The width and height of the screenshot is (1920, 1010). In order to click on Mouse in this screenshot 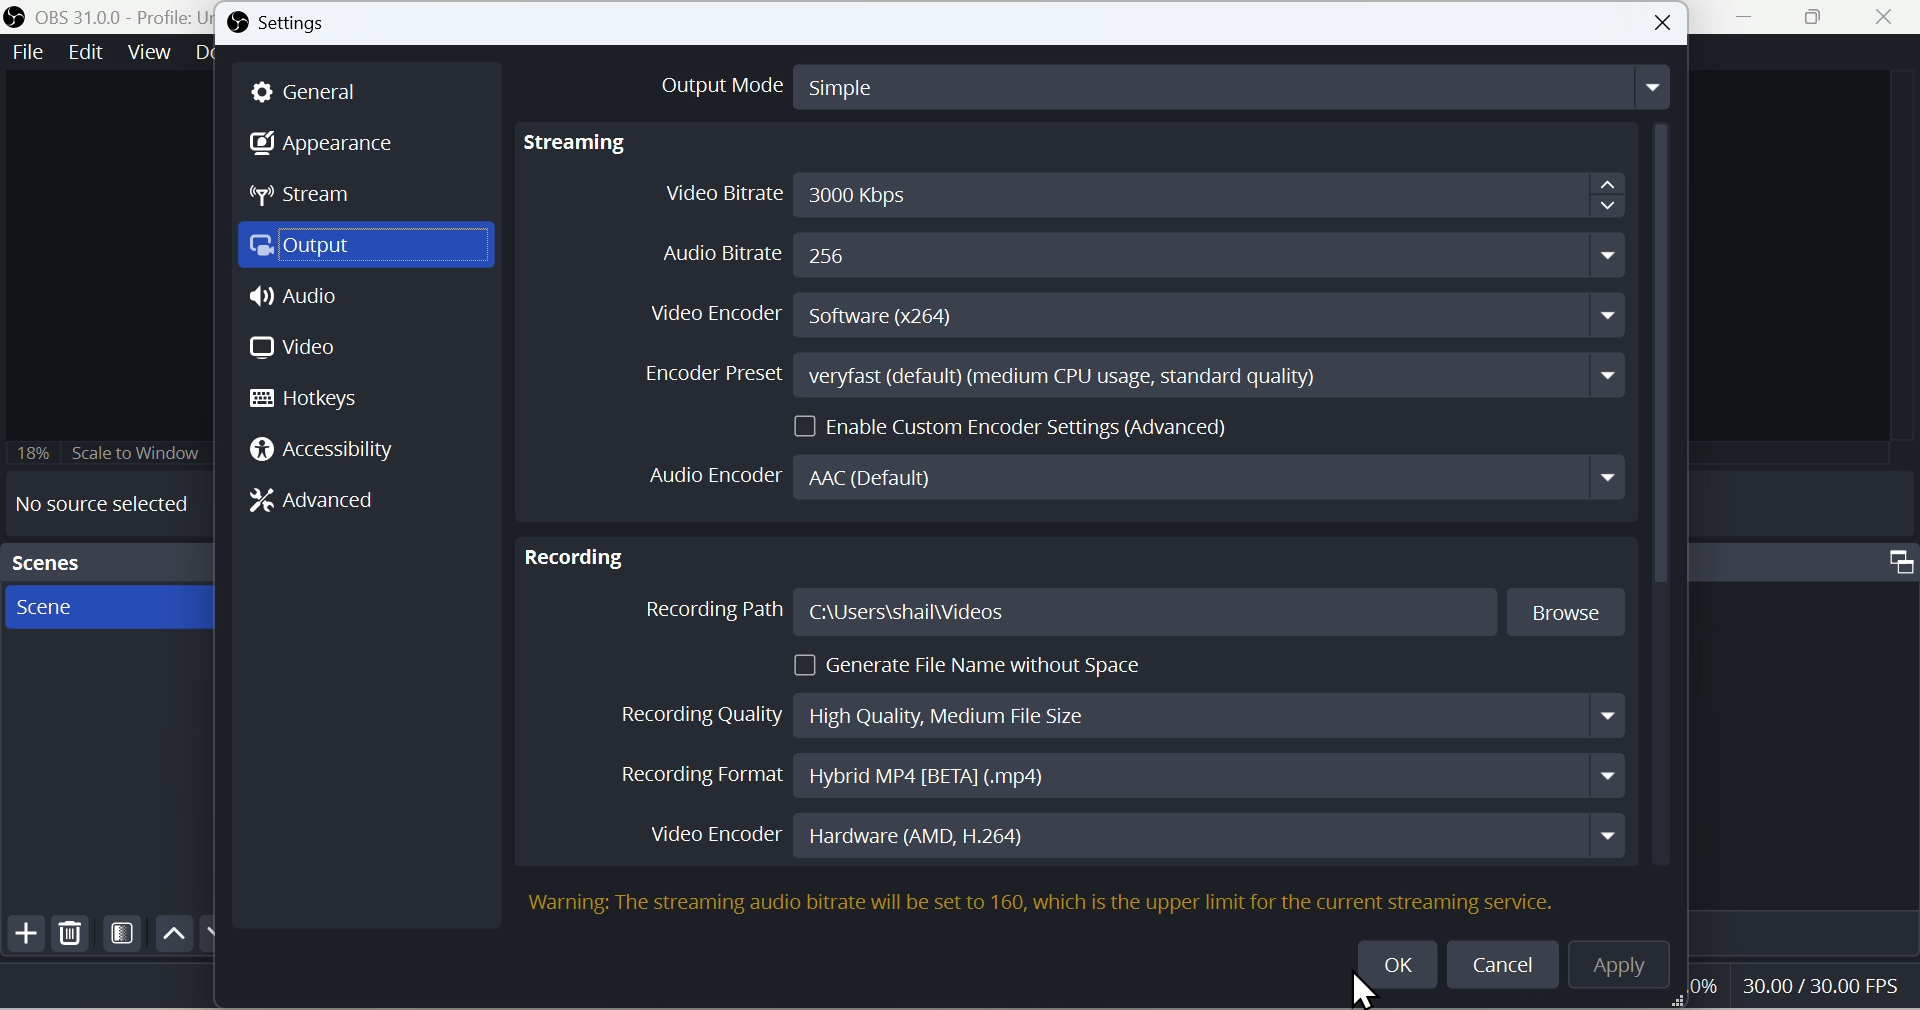, I will do `click(1367, 991)`.